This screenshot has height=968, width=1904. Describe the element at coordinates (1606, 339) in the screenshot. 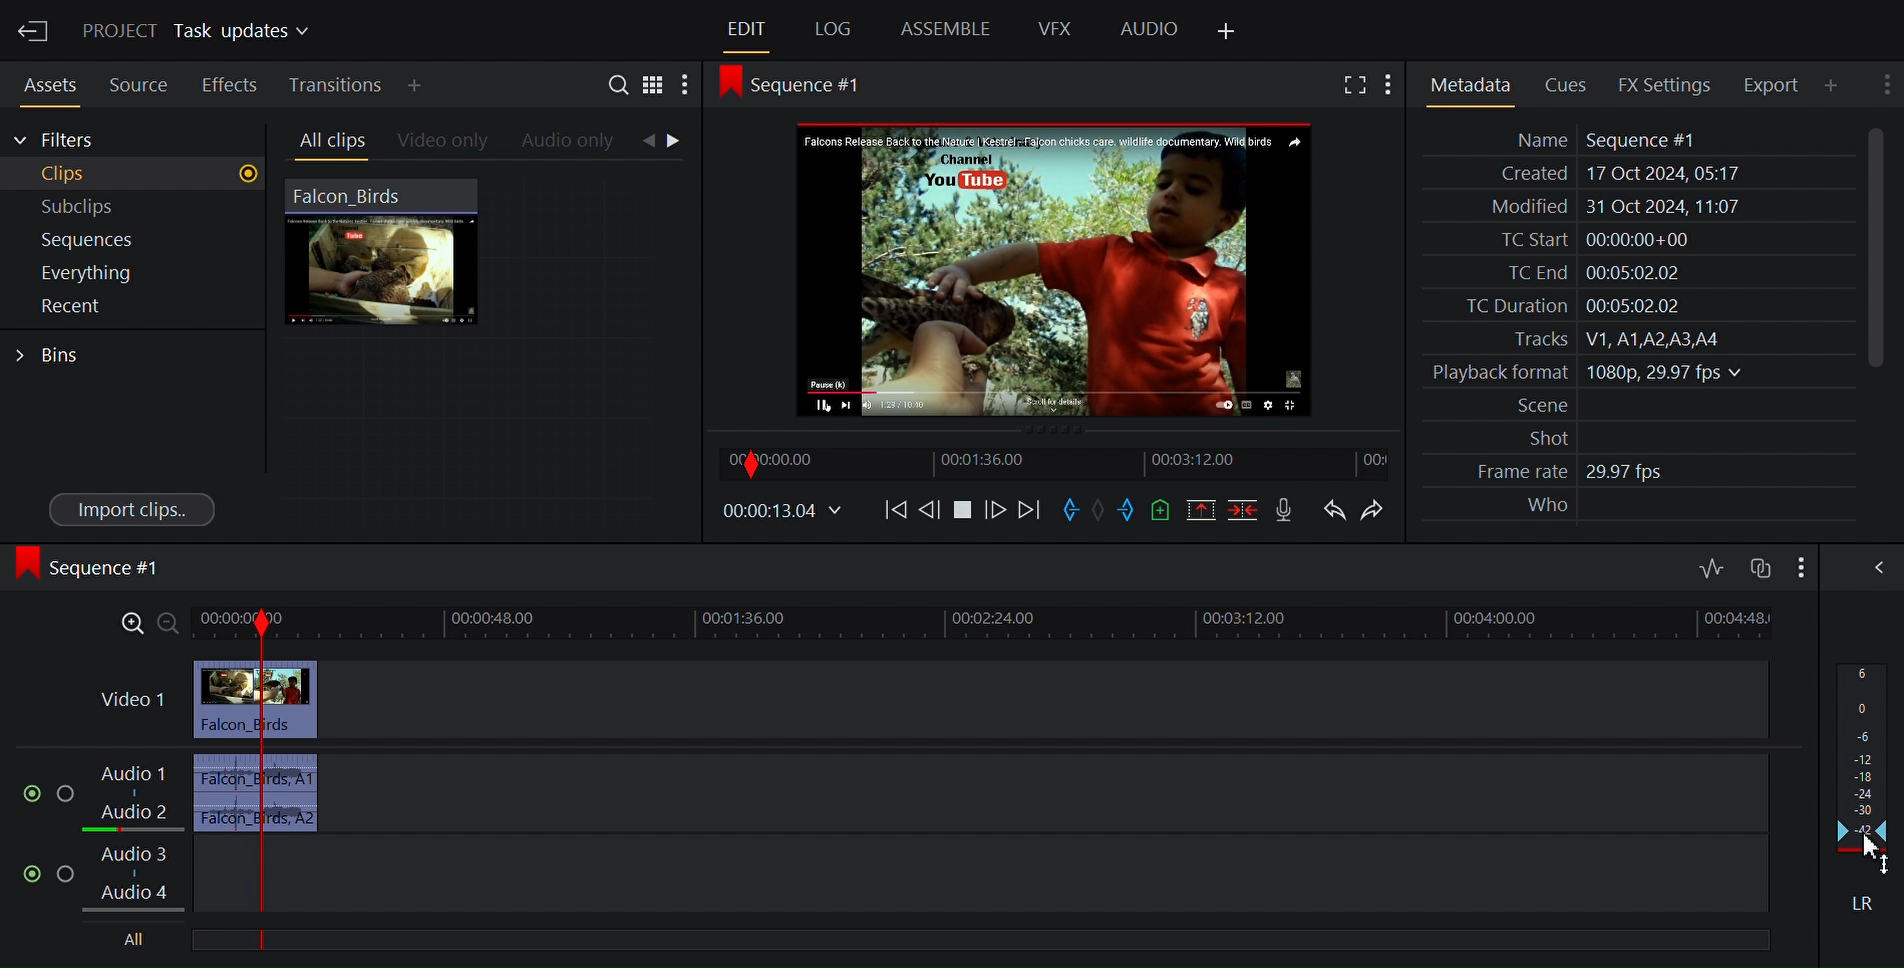

I see `Tracks V1, A1,A2,A3,A4` at that location.